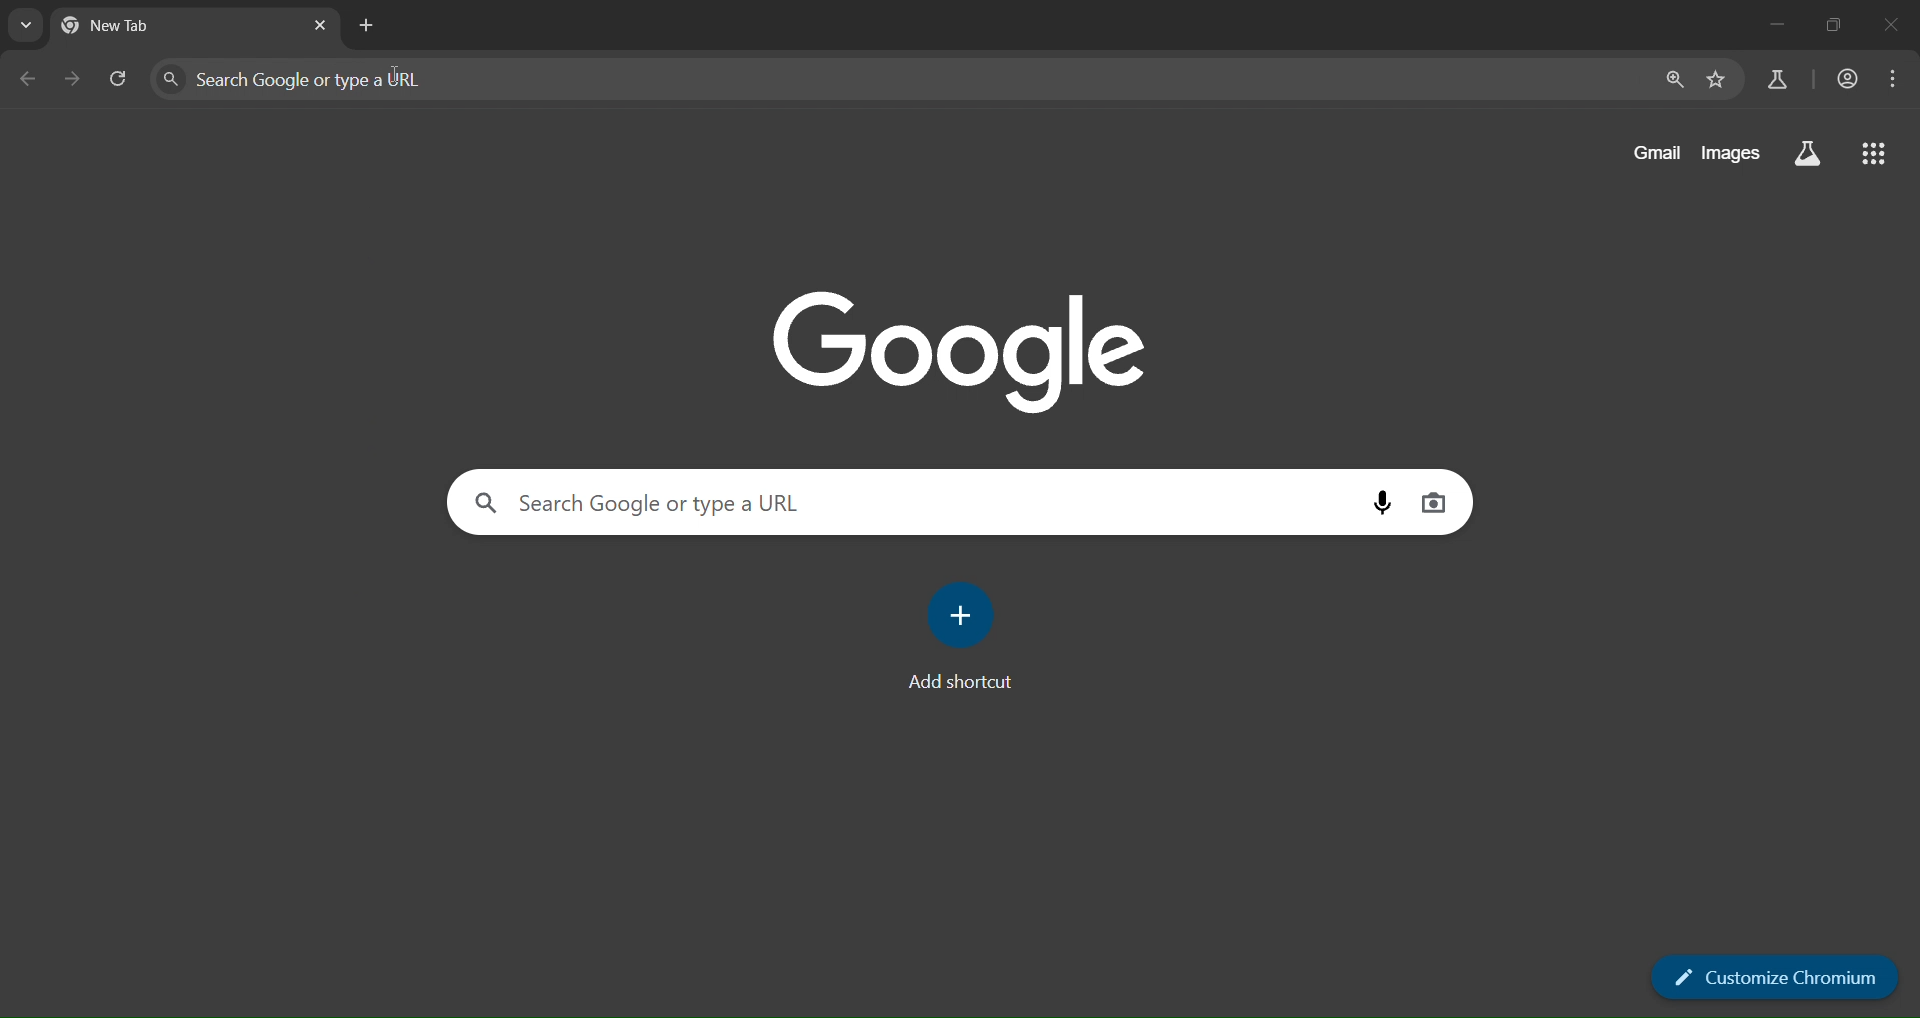  I want to click on google image, so click(955, 348).